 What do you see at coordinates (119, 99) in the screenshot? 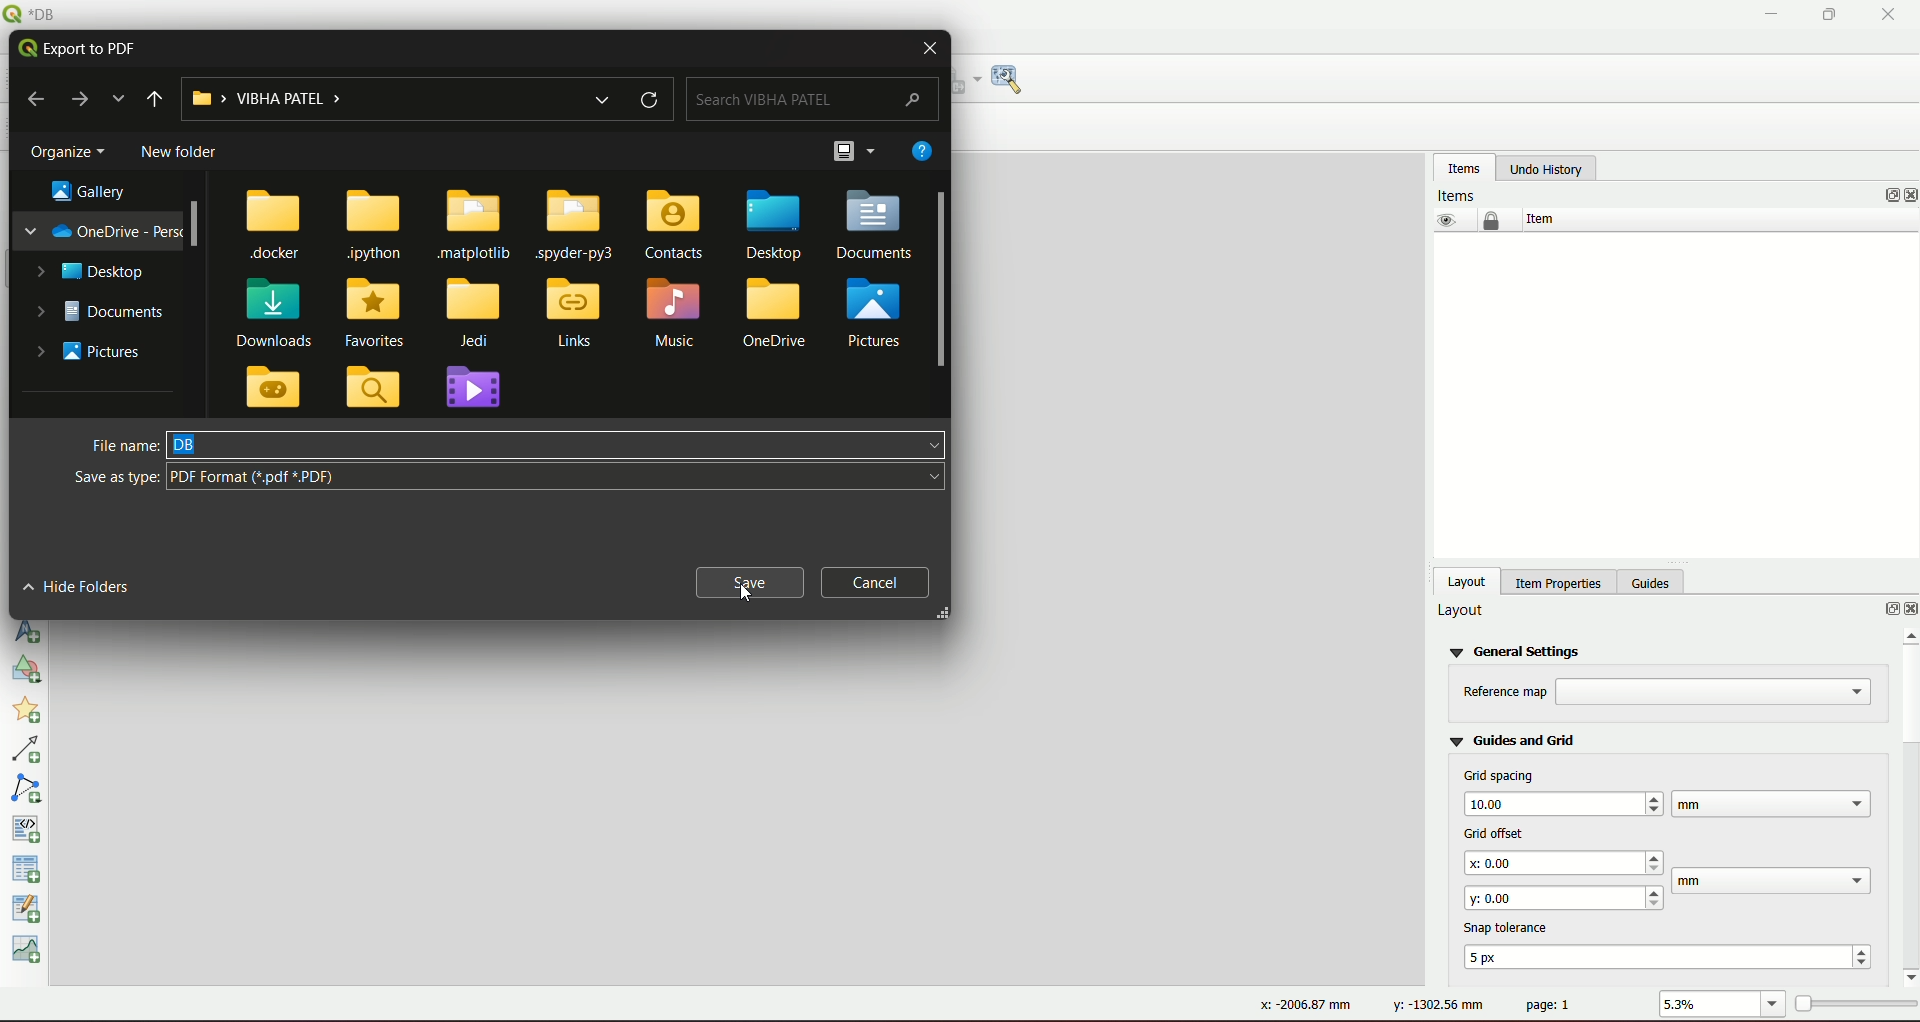
I see `expand` at bounding box center [119, 99].